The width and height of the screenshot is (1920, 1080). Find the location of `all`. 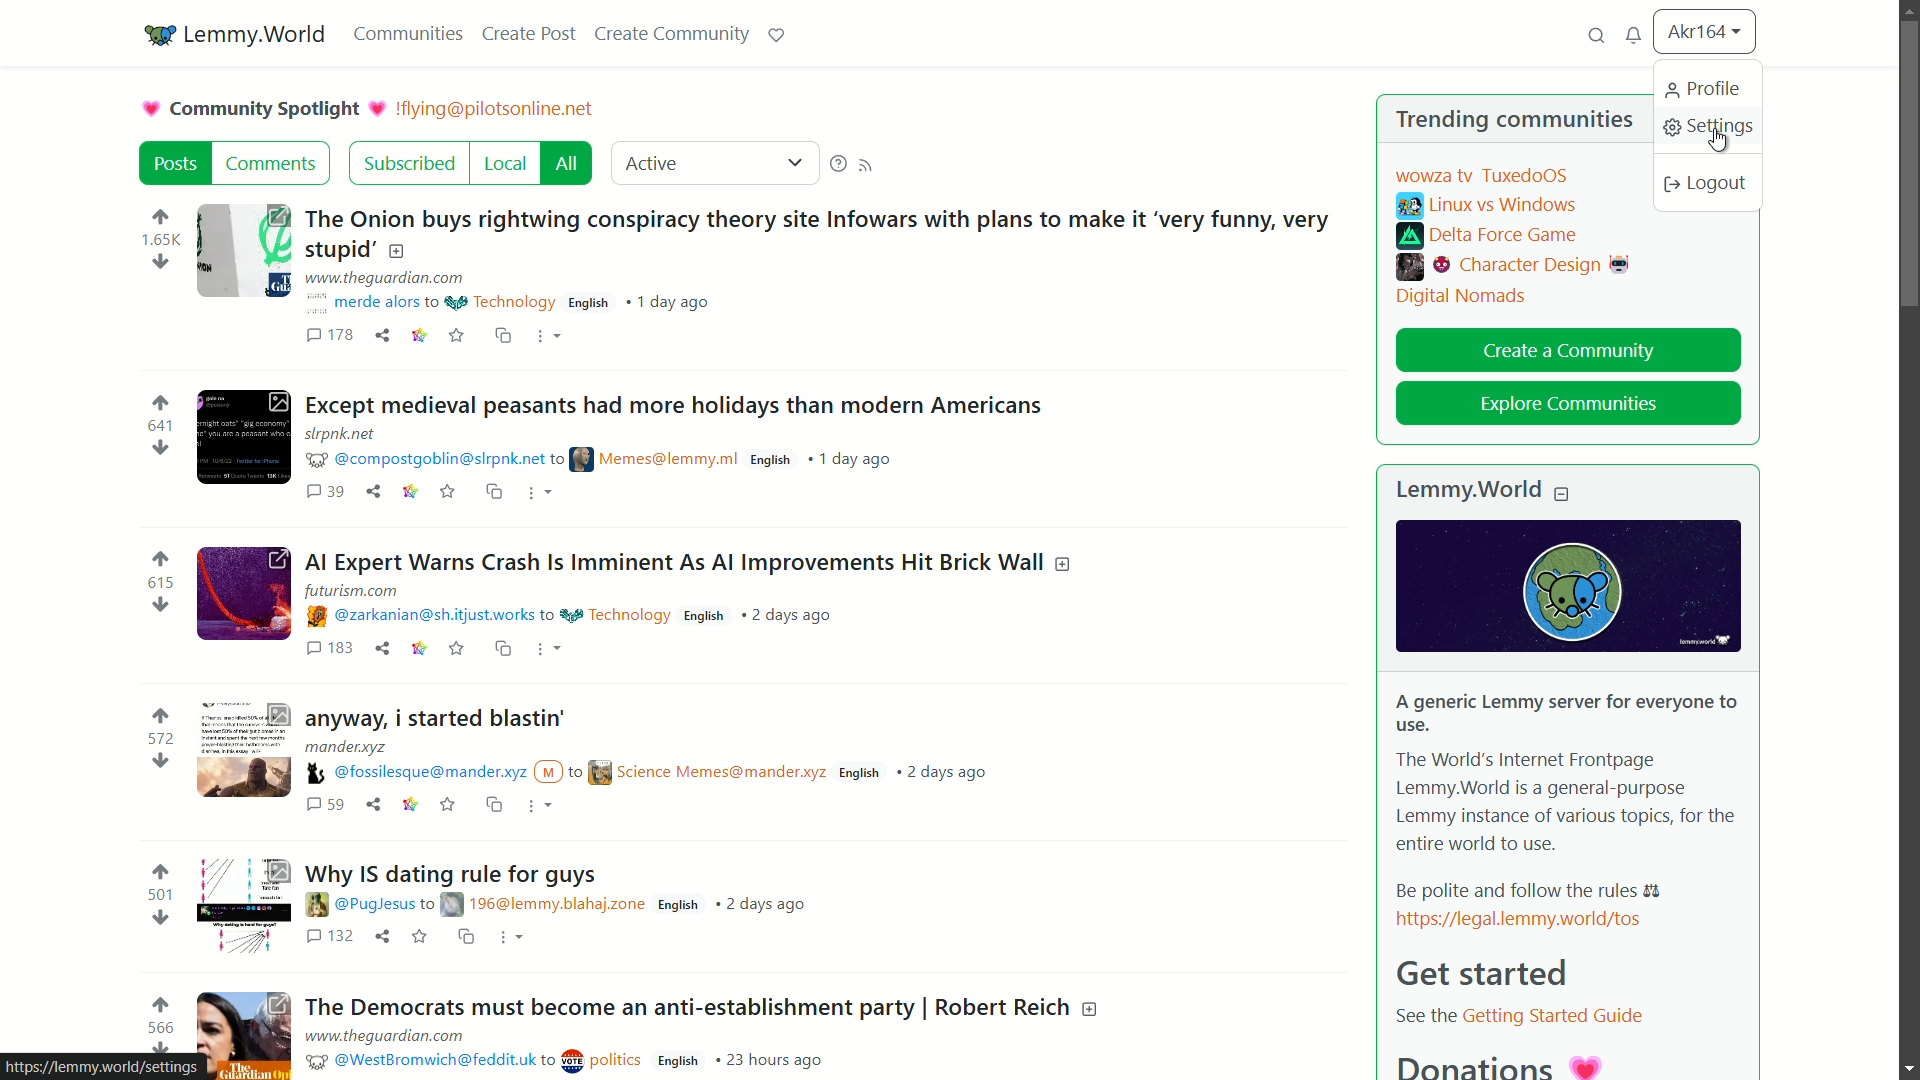

all is located at coordinates (571, 164).